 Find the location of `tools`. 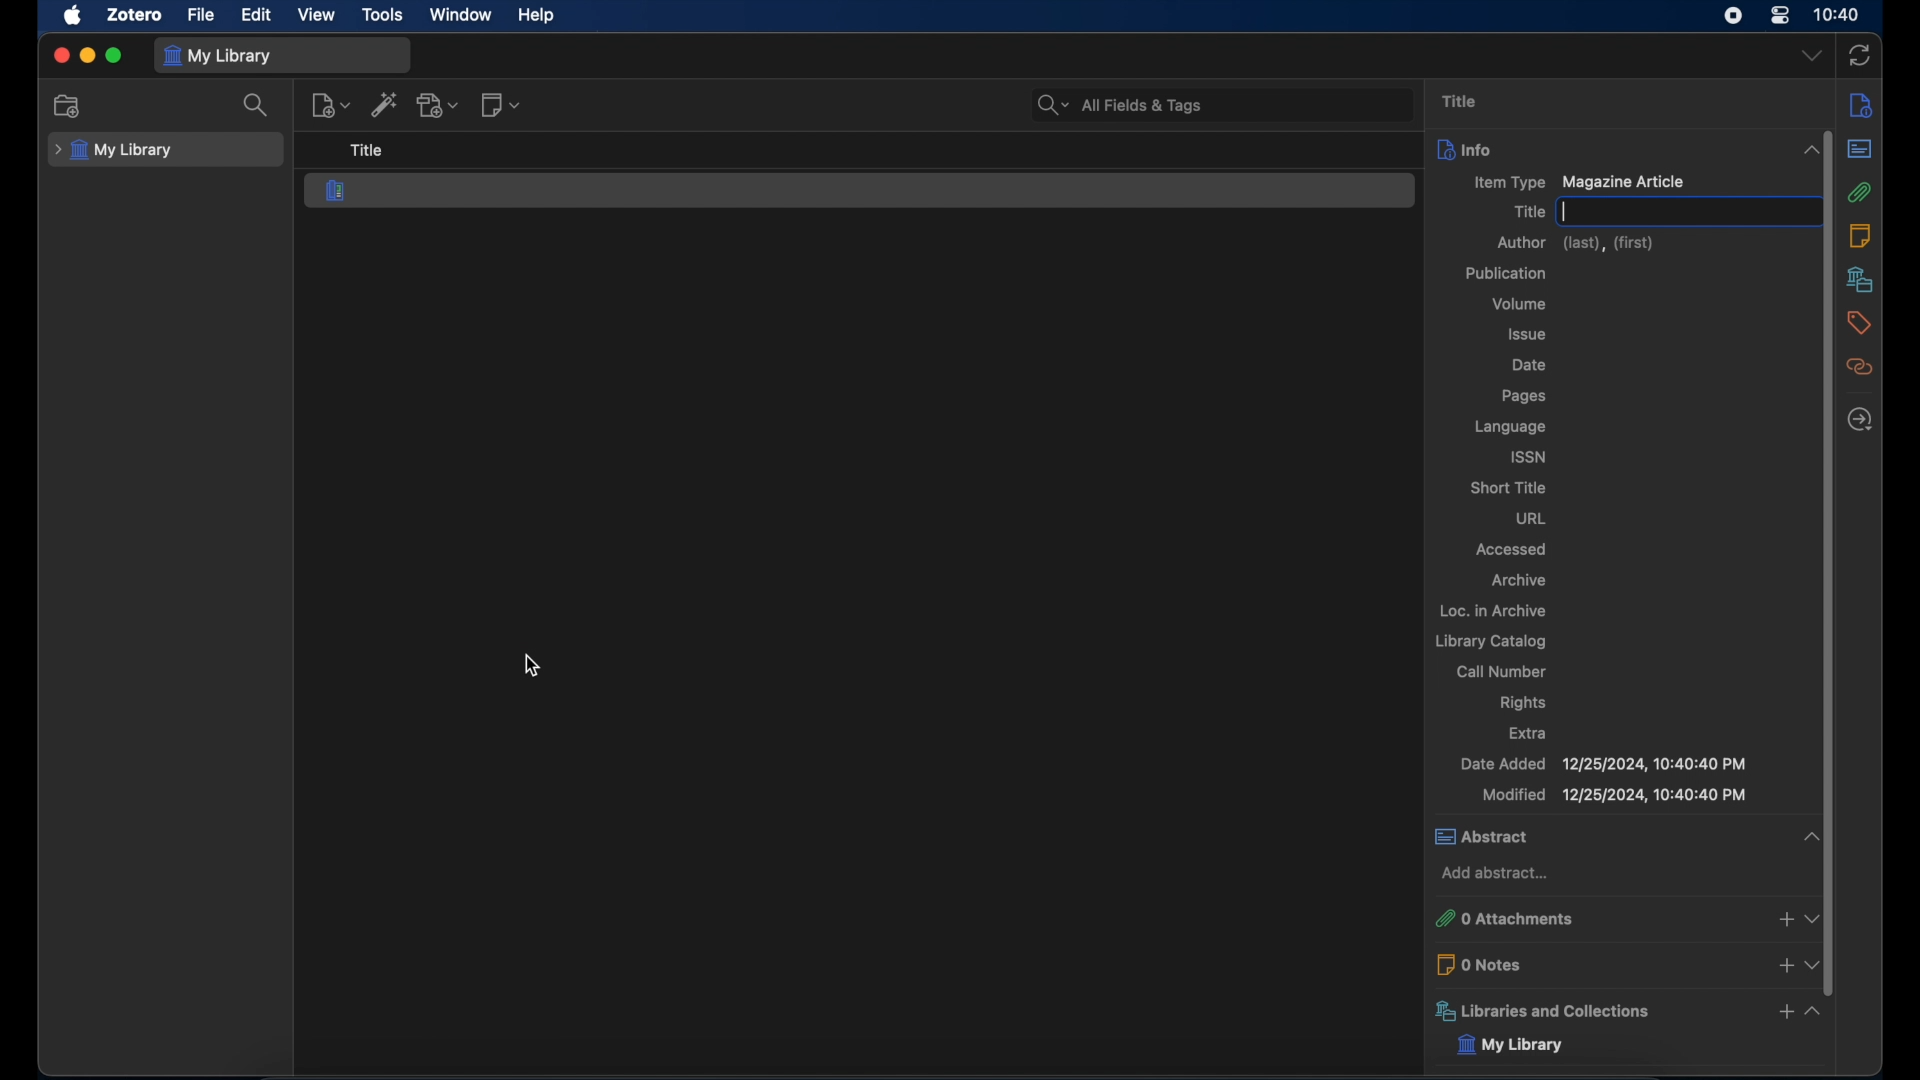

tools is located at coordinates (383, 15).